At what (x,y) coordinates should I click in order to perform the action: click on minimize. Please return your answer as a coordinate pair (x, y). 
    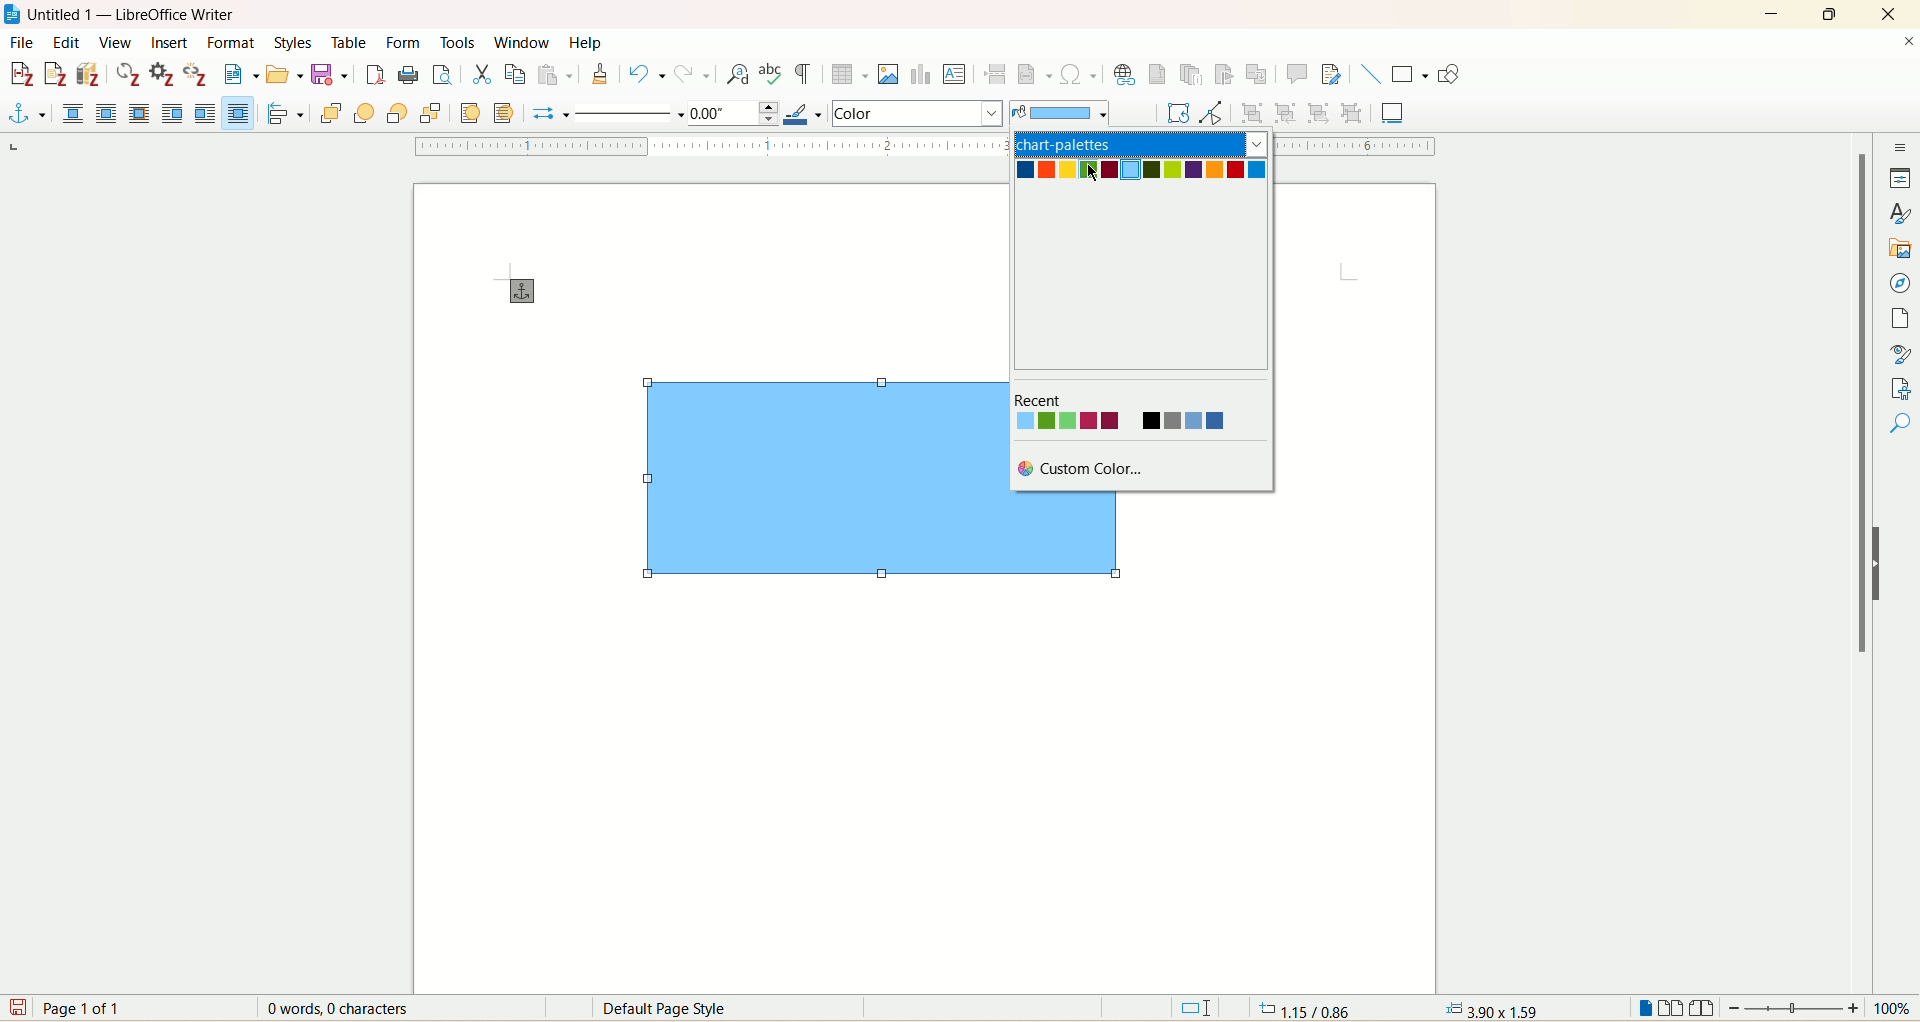
    Looking at the image, I should click on (1773, 15).